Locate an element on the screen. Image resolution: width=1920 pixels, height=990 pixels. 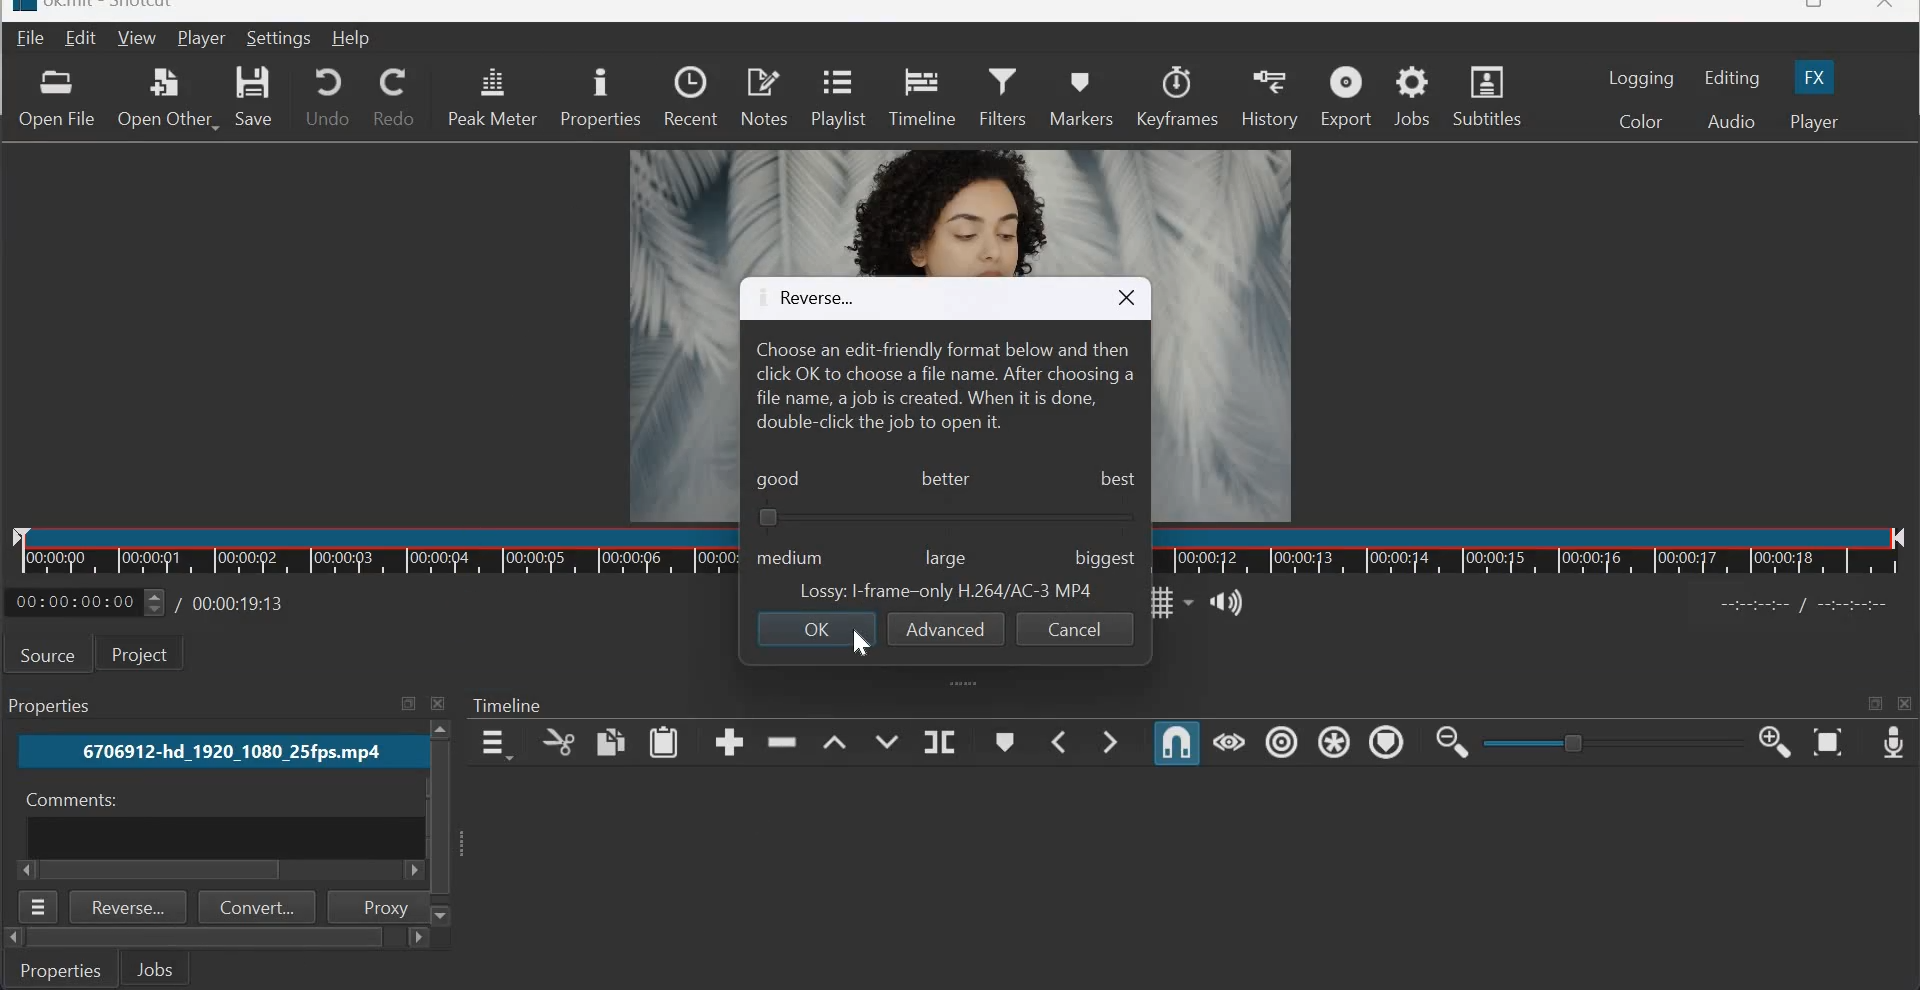
cancel is located at coordinates (1073, 629).